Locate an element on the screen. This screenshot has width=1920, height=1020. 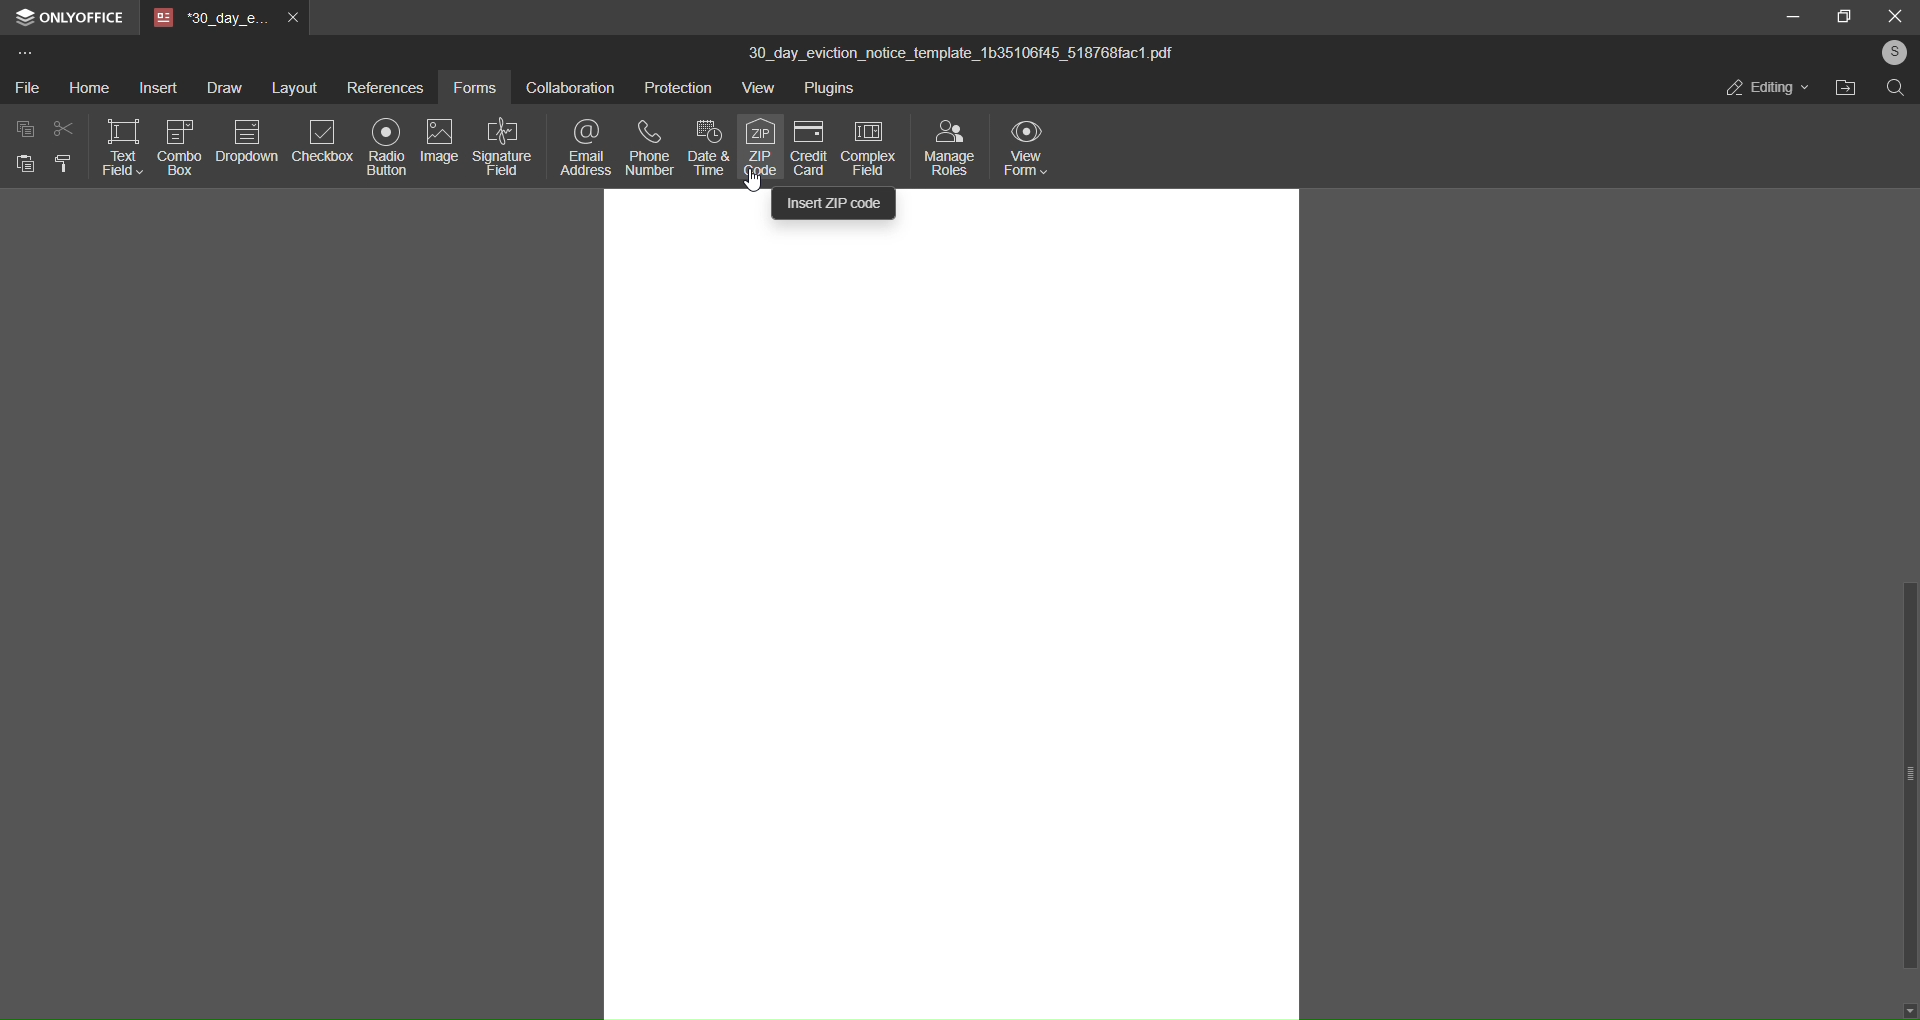
manage roles is located at coordinates (948, 148).